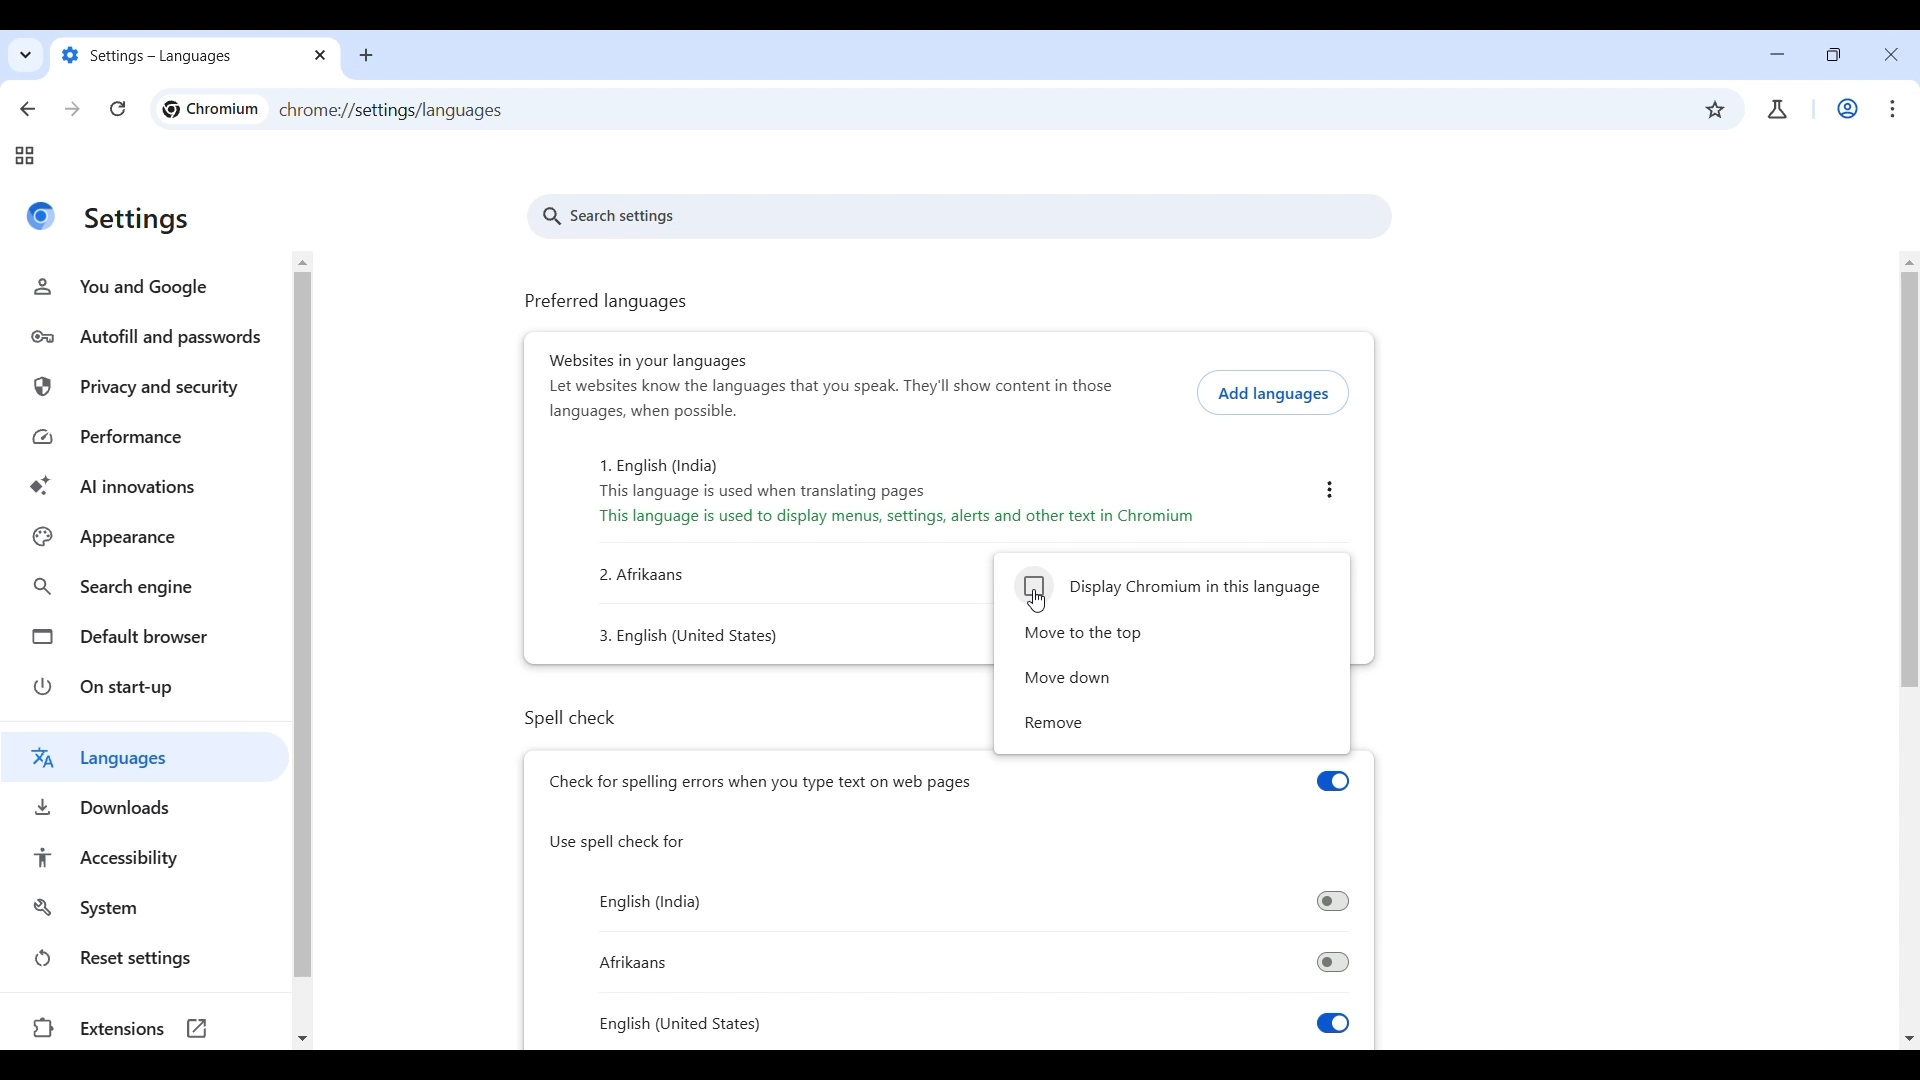 The height and width of the screenshot is (1080, 1920). Describe the element at coordinates (643, 576) in the screenshot. I see `numbered list: text` at that location.